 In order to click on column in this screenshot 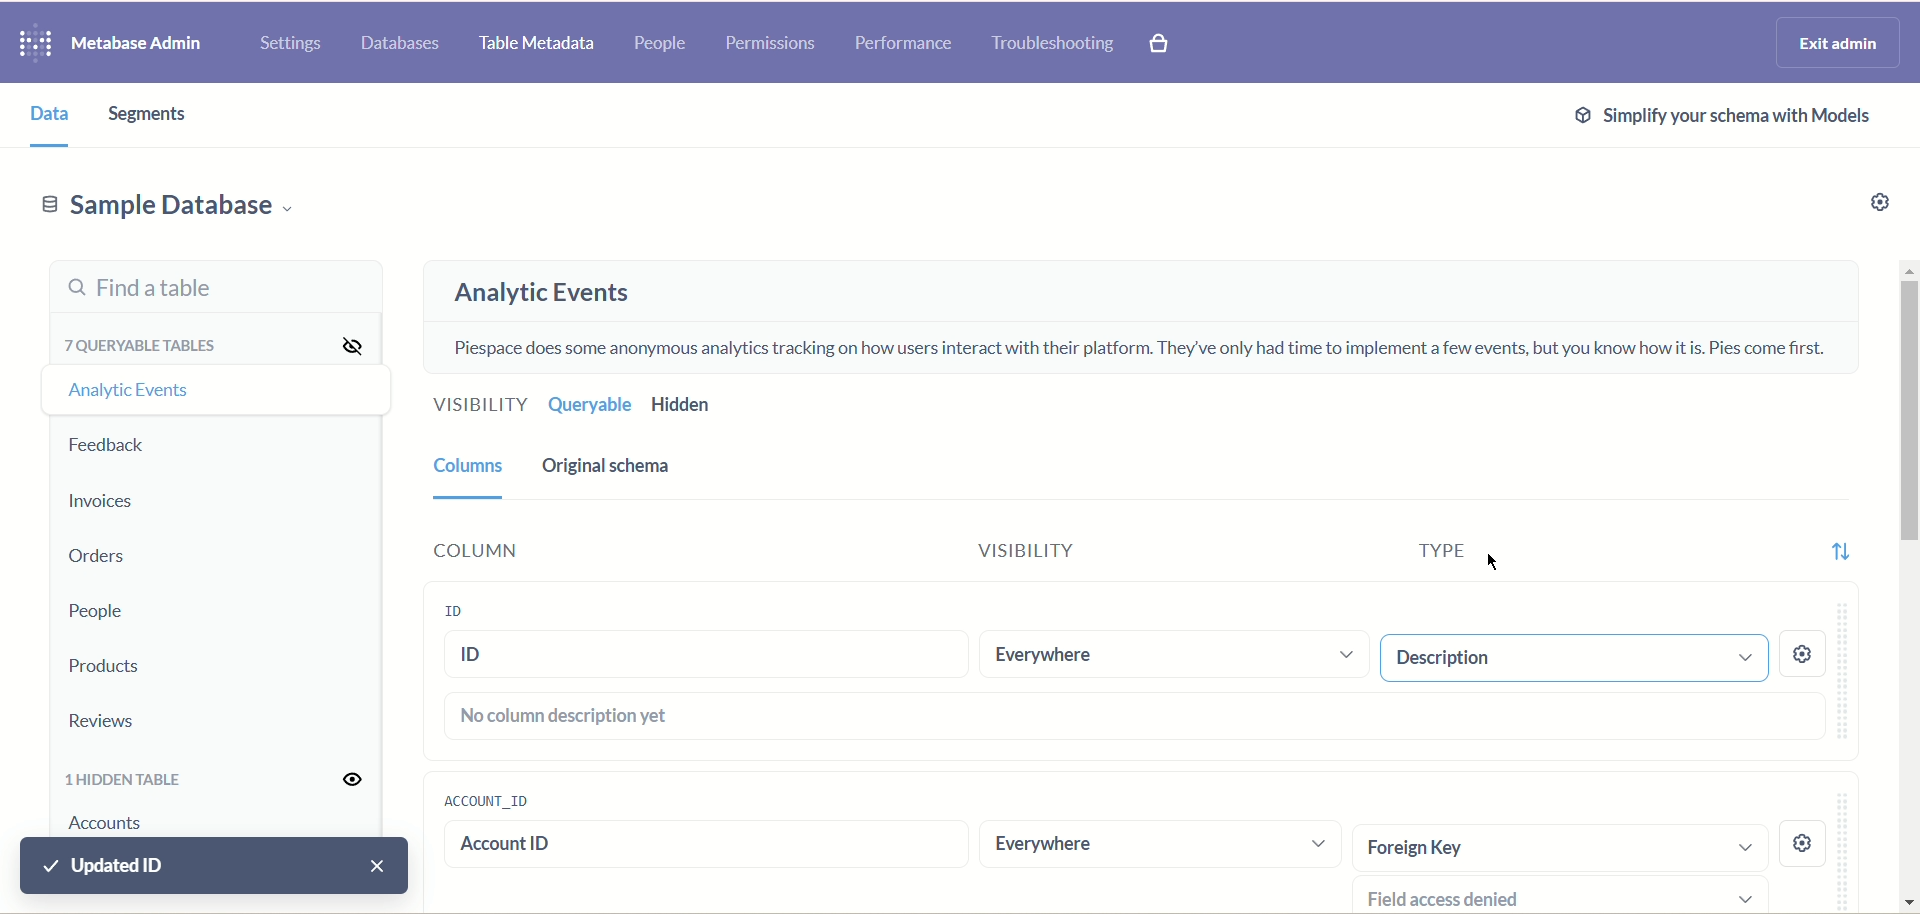, I will do `click(472, 547)`.